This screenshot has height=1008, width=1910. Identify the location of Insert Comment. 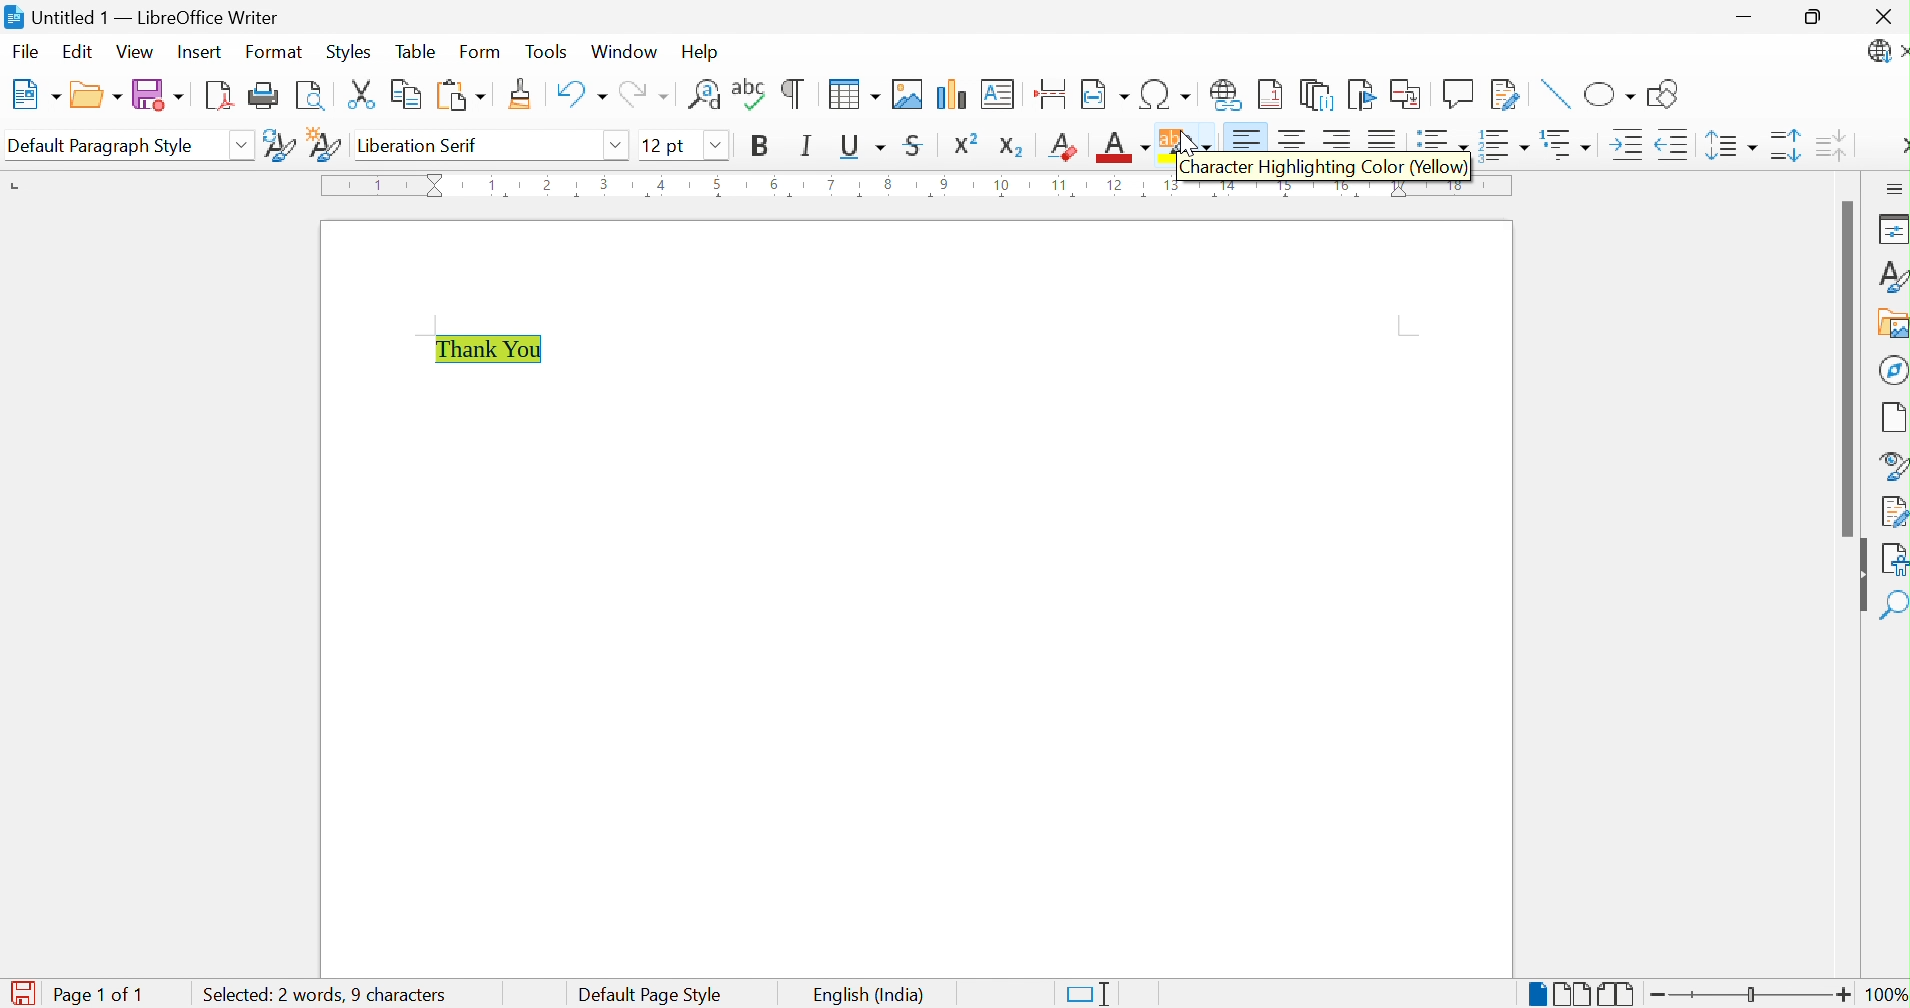
(1459, 94).